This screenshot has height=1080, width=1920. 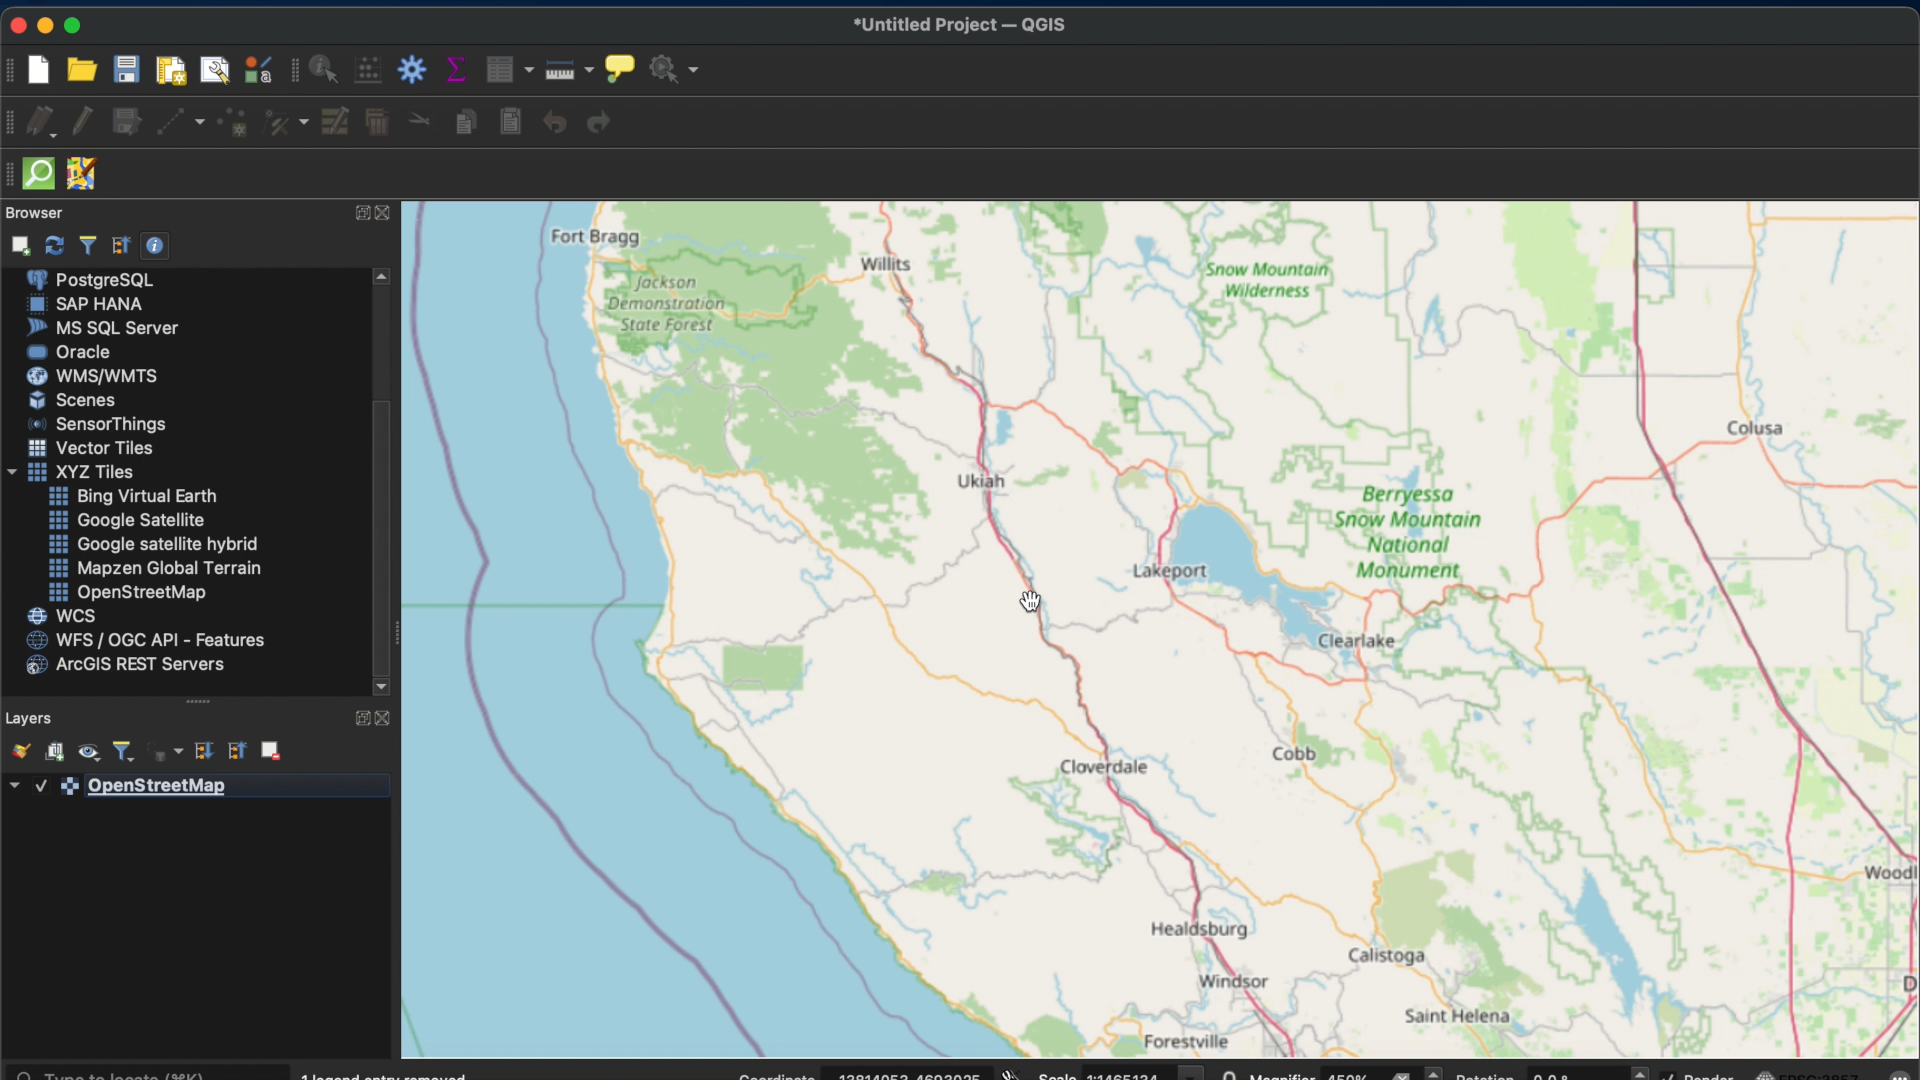 What do you see at coordinates (121, 245) in the screenshot?
I see `collapse all` at bounding box center [121, 245].